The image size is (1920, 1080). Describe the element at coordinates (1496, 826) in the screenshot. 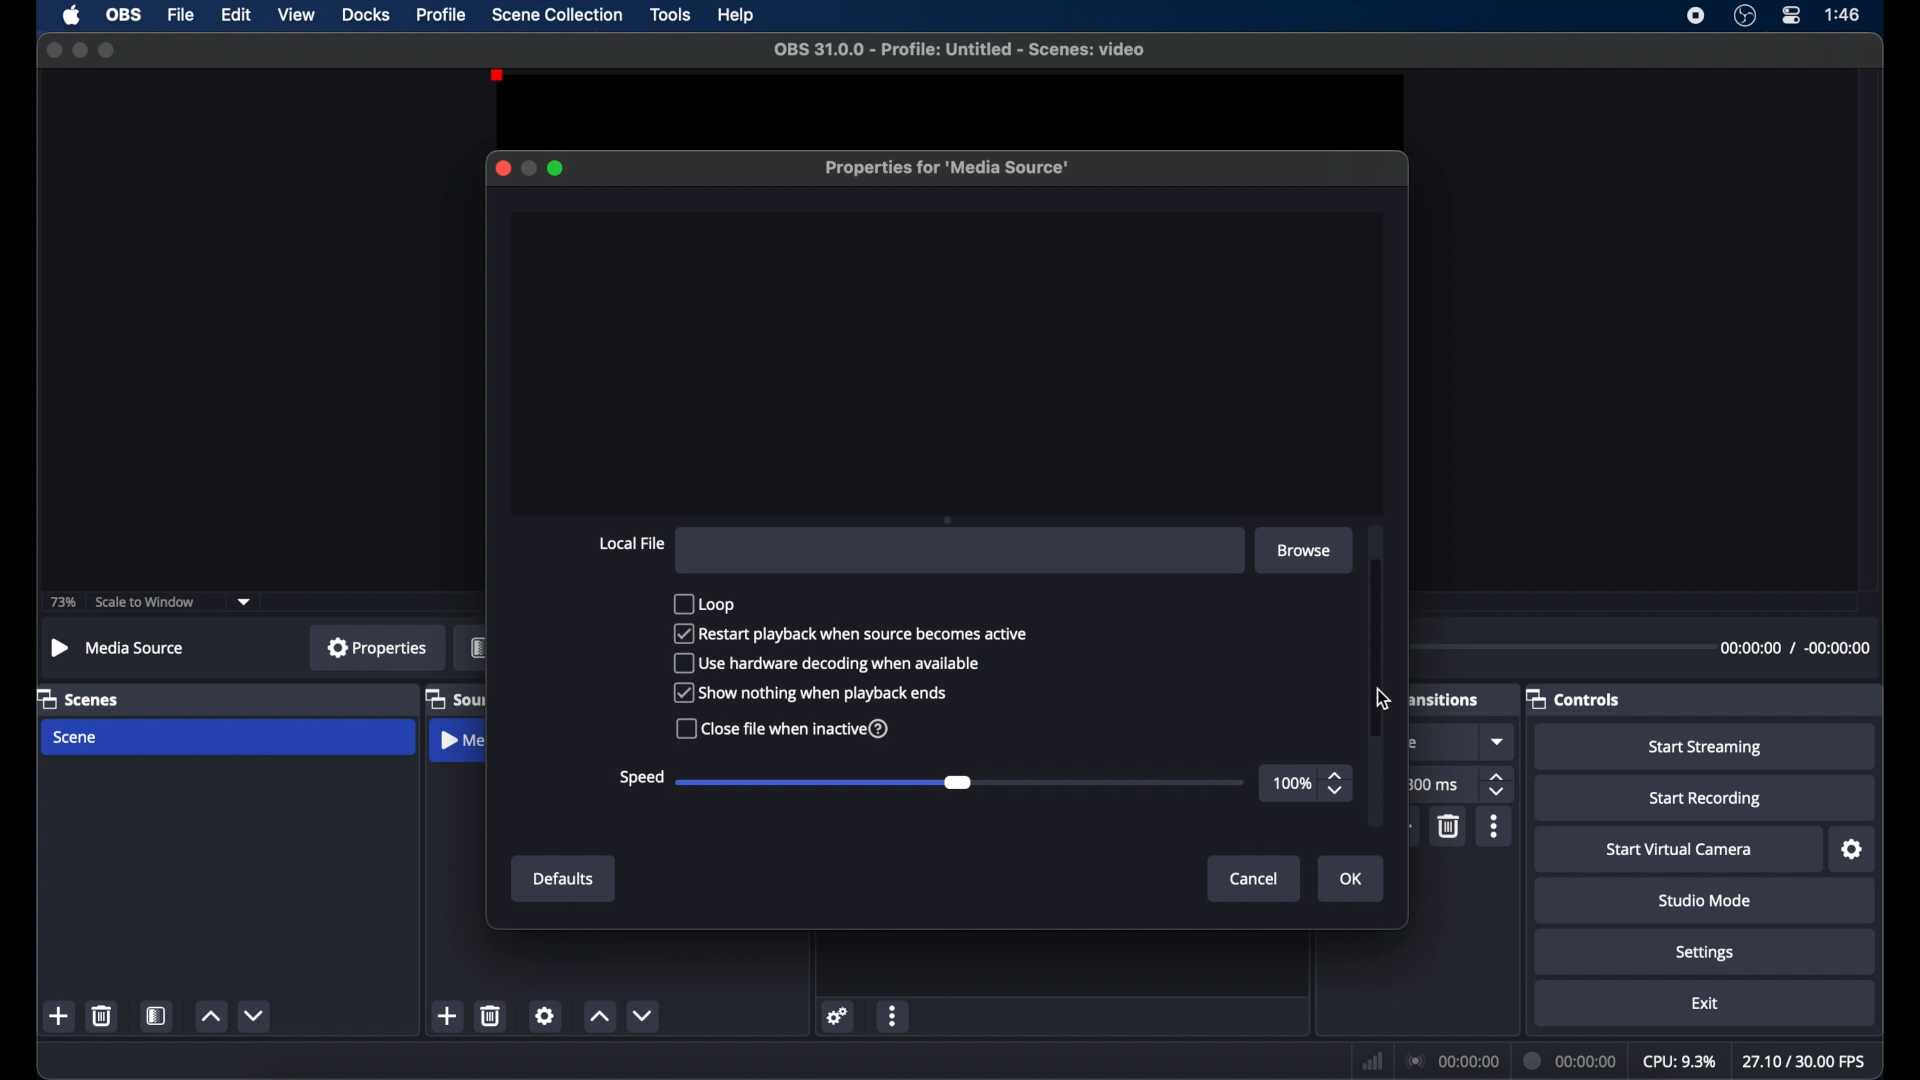

I see `more options` at that location.